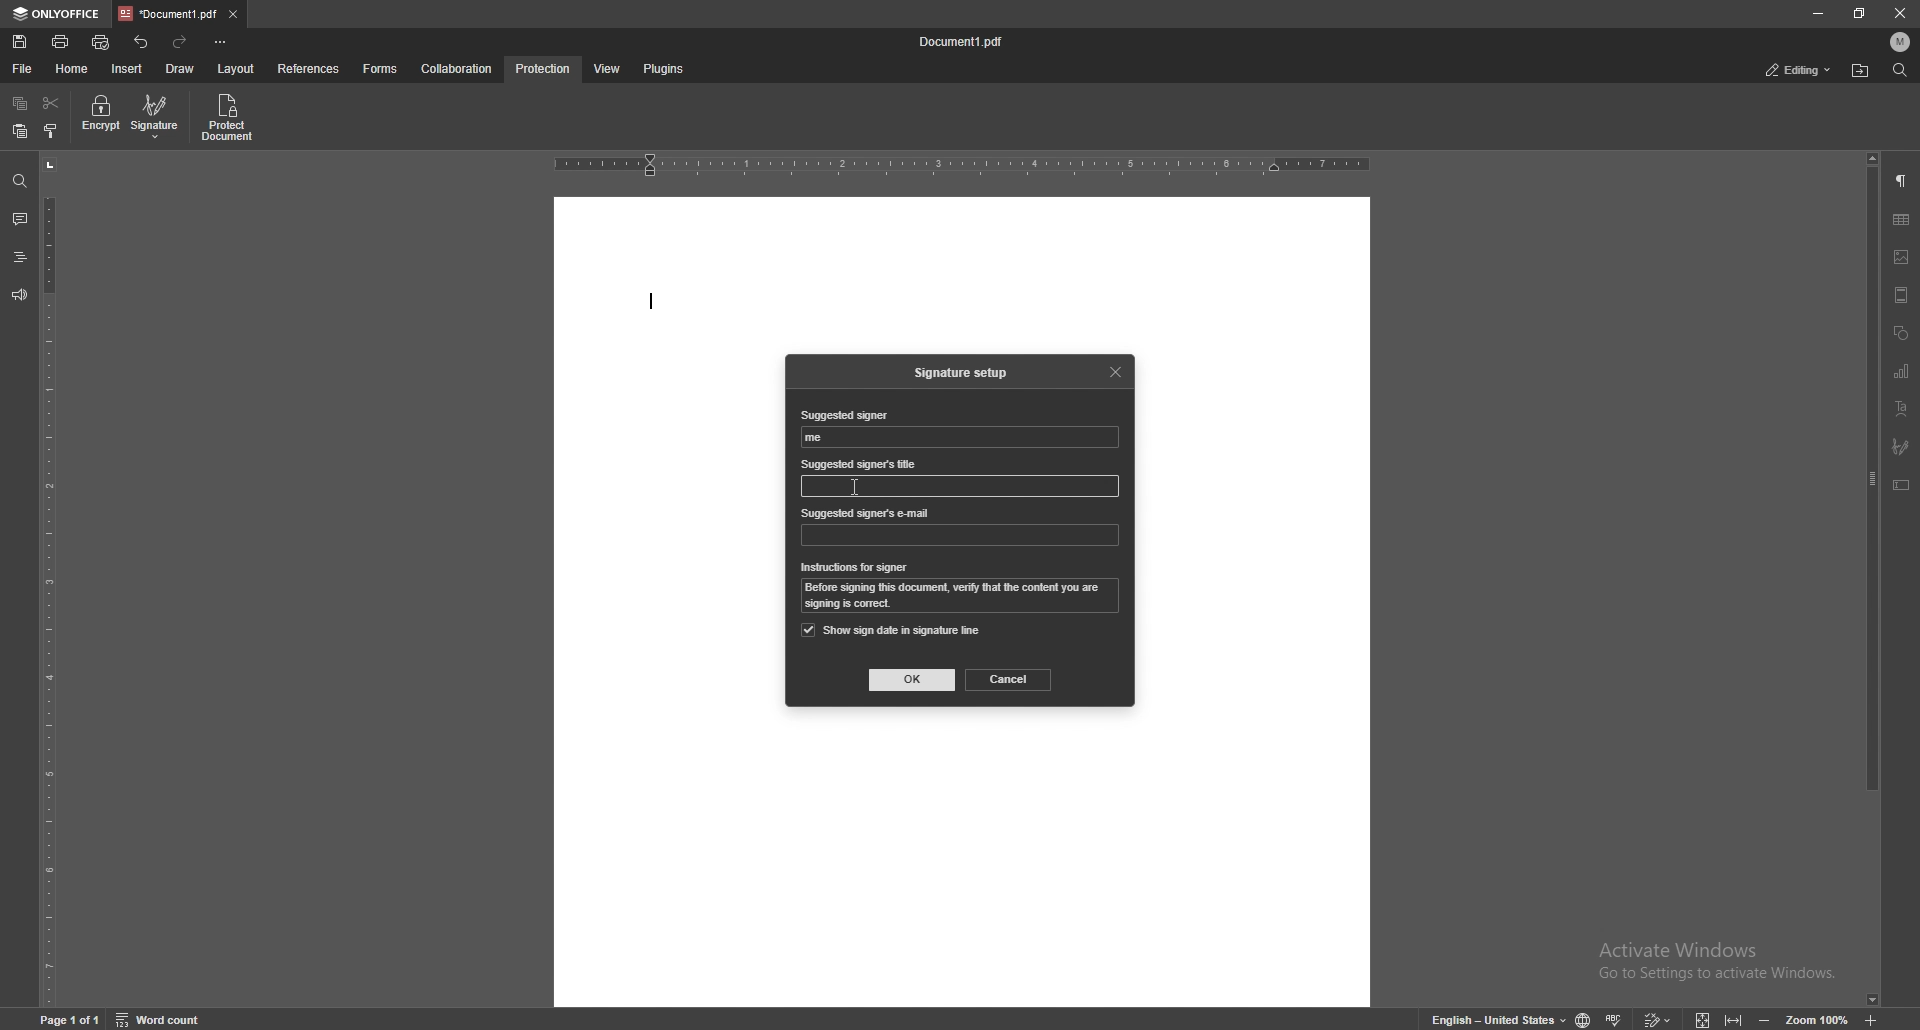 Image resolution: width=1920 pixels, height=1030 pixels. Describe the element at coordinates (1901, 182) in the screenshot. I see `paragraph` at that location.